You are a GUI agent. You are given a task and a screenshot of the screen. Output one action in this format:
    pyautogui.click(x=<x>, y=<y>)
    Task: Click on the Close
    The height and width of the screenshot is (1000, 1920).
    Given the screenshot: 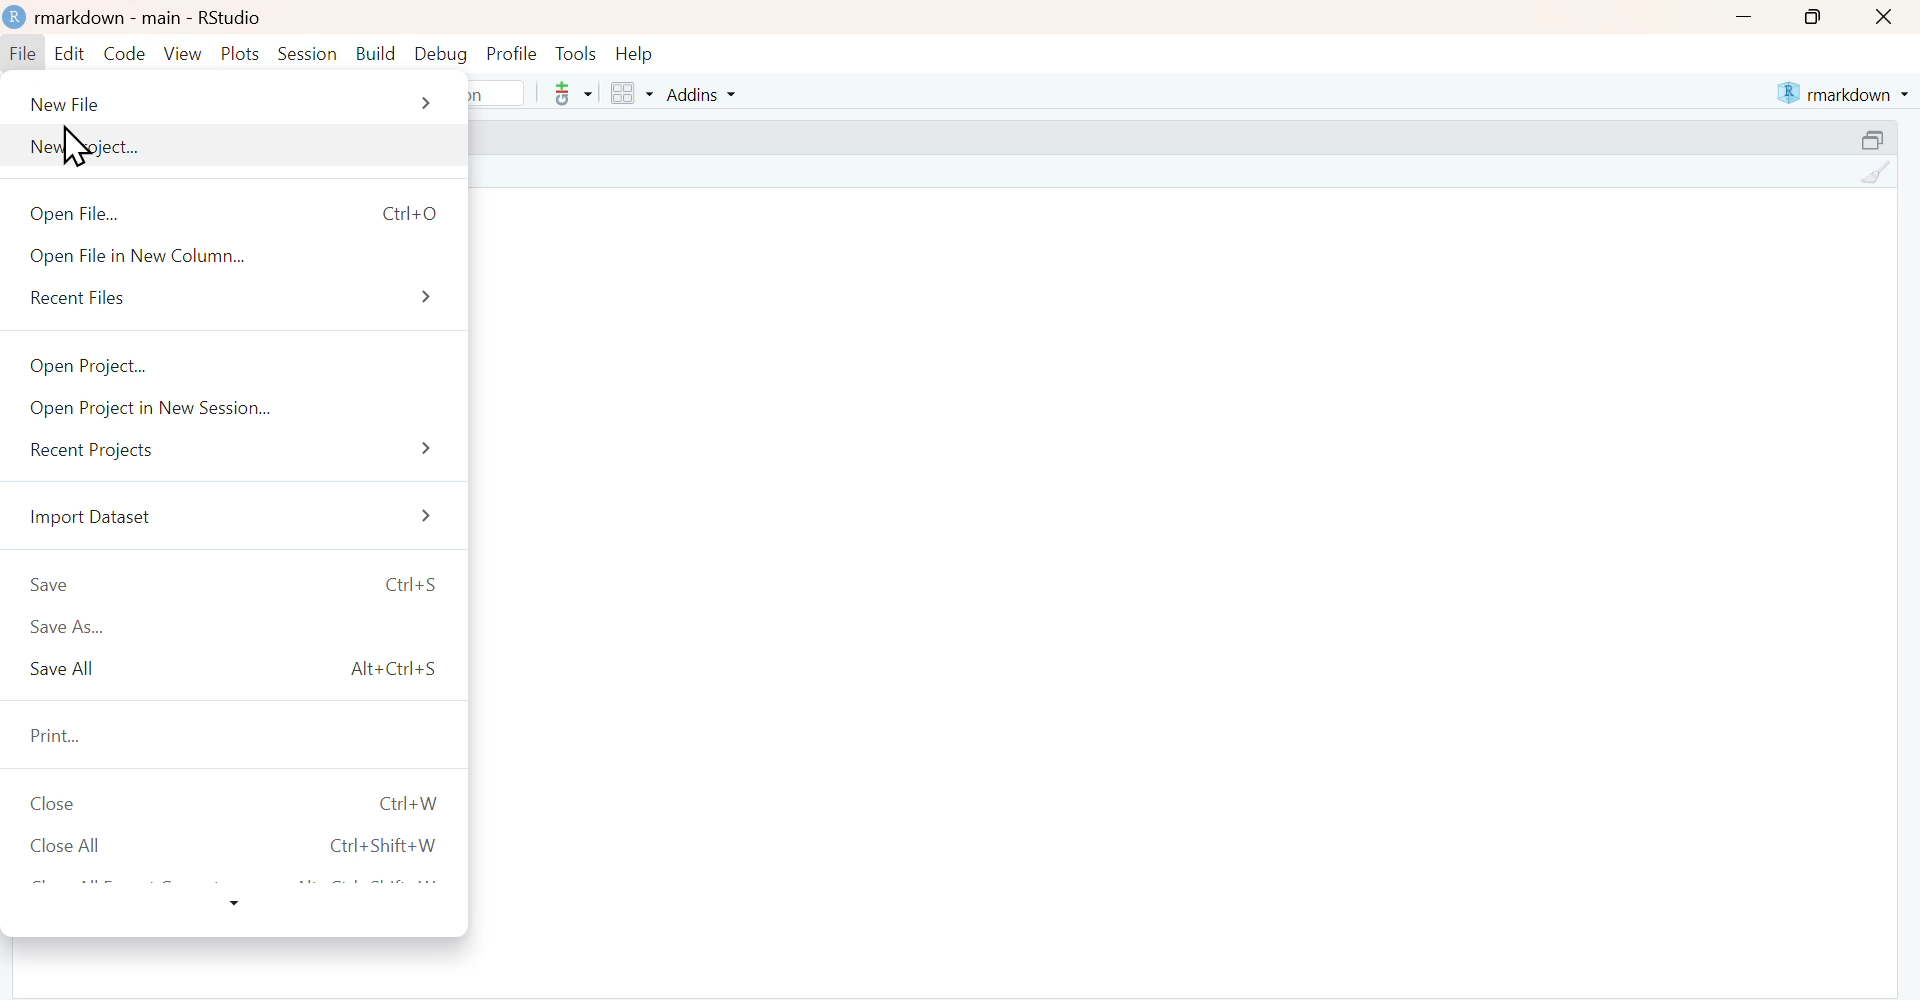 What is the action you would take?
    pyautogui.click(x=1886, y=17)
    